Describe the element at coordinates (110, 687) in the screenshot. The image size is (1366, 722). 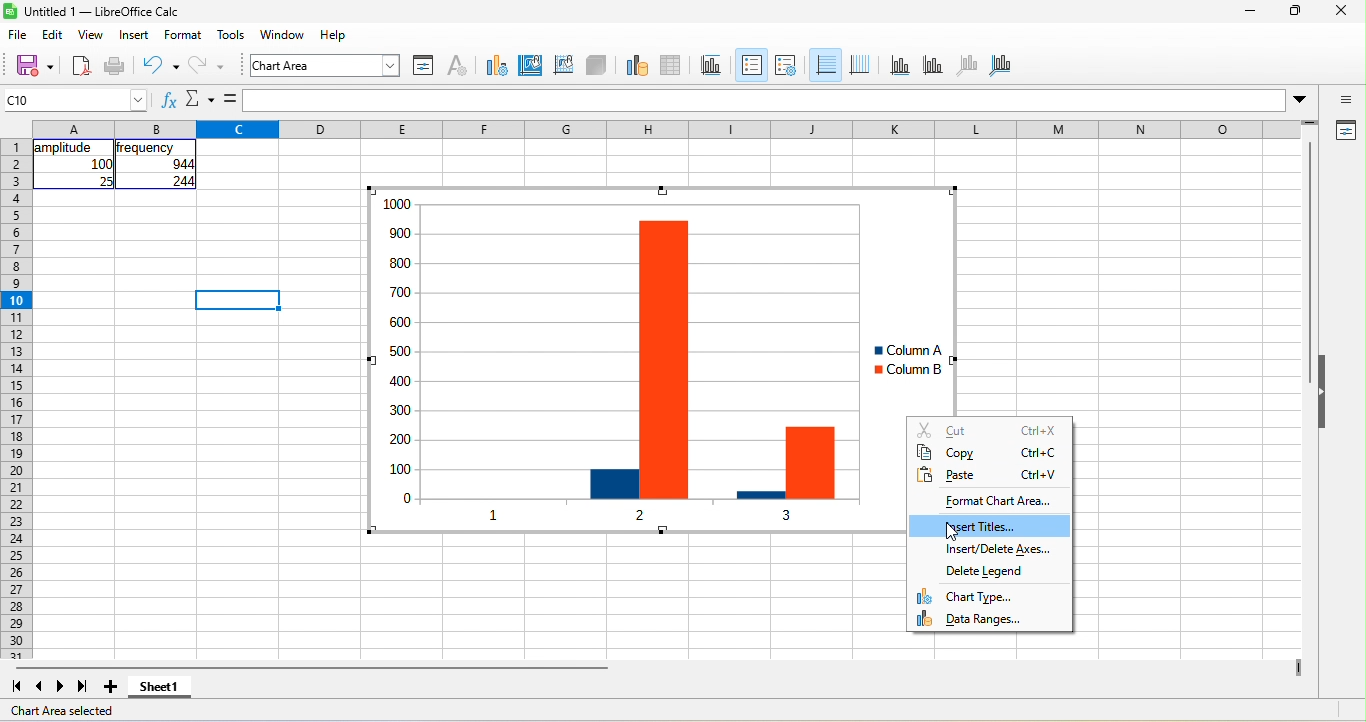
I see `add new sheet` at that location.